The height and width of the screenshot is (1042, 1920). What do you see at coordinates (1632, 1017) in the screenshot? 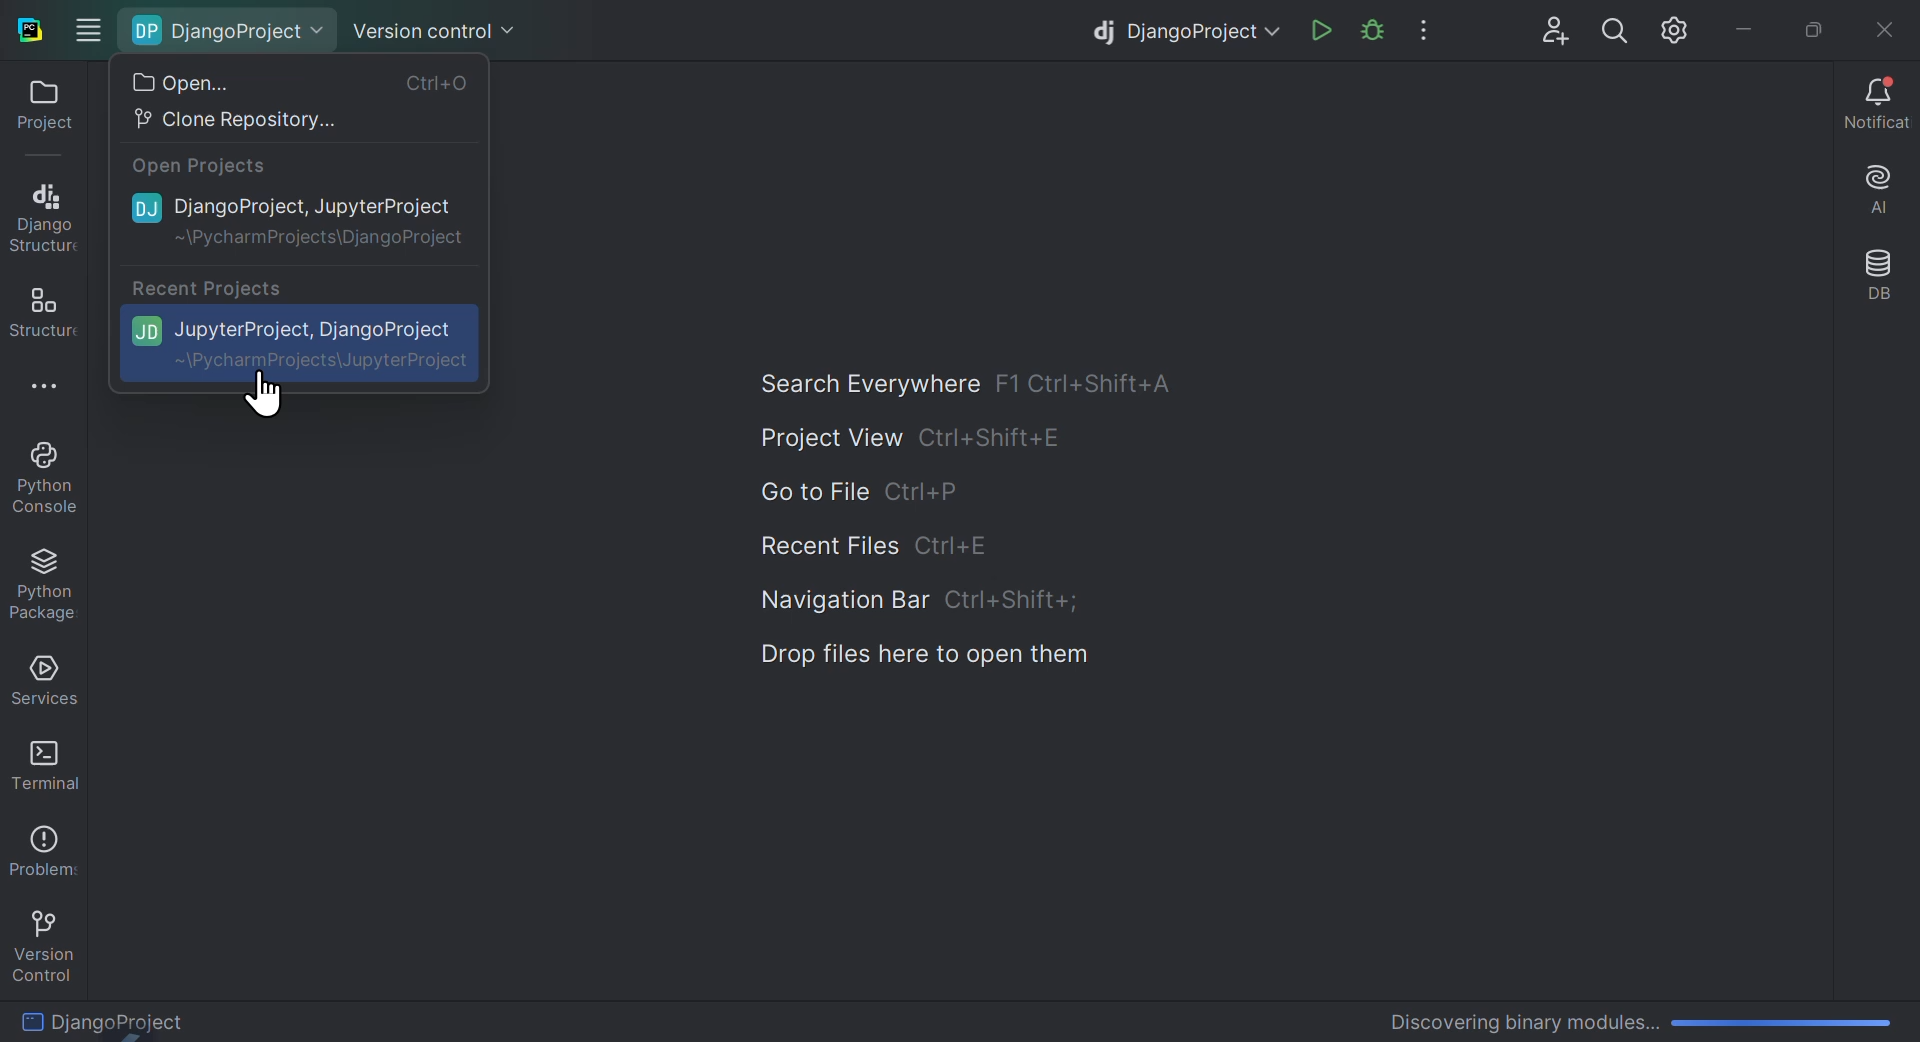
I see `Discovering Binary Modules` at bounding box center [1632, 1017].